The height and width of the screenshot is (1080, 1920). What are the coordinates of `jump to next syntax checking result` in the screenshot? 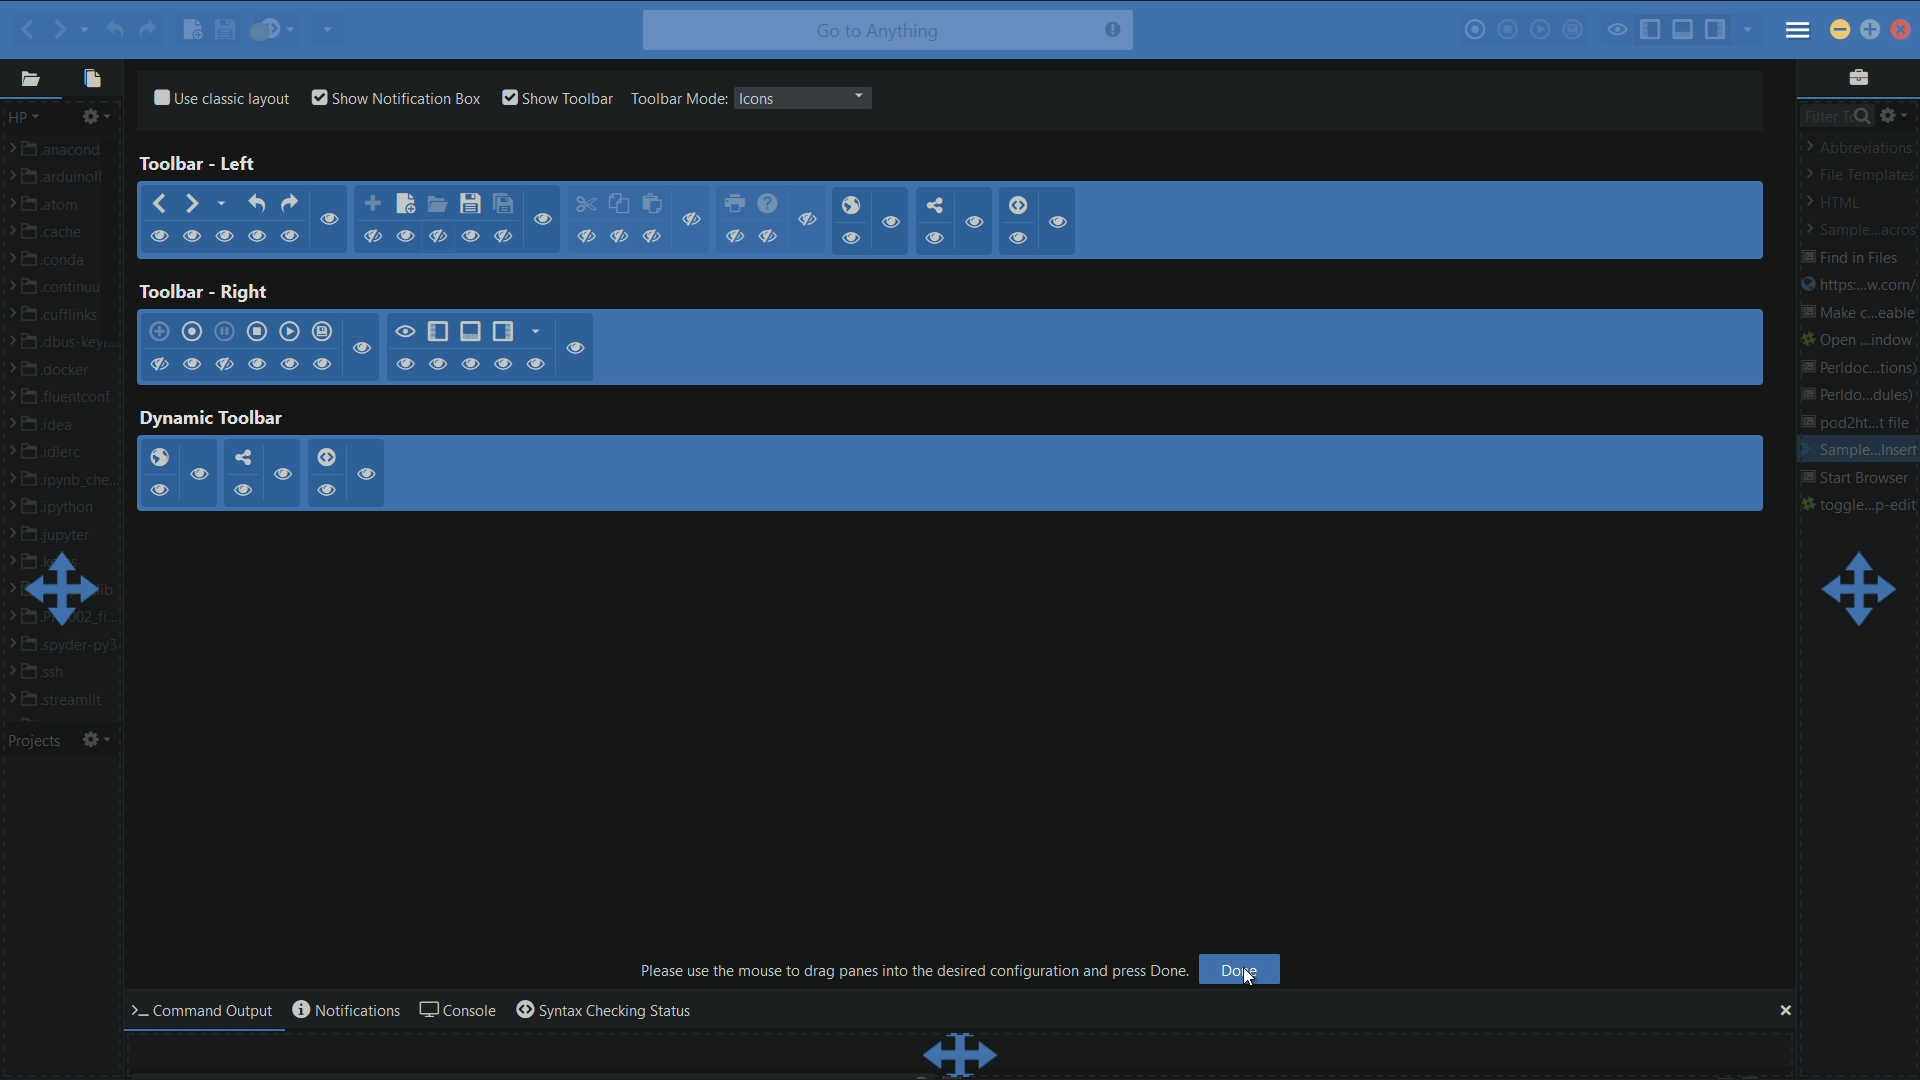 It's located at (1019, 205).